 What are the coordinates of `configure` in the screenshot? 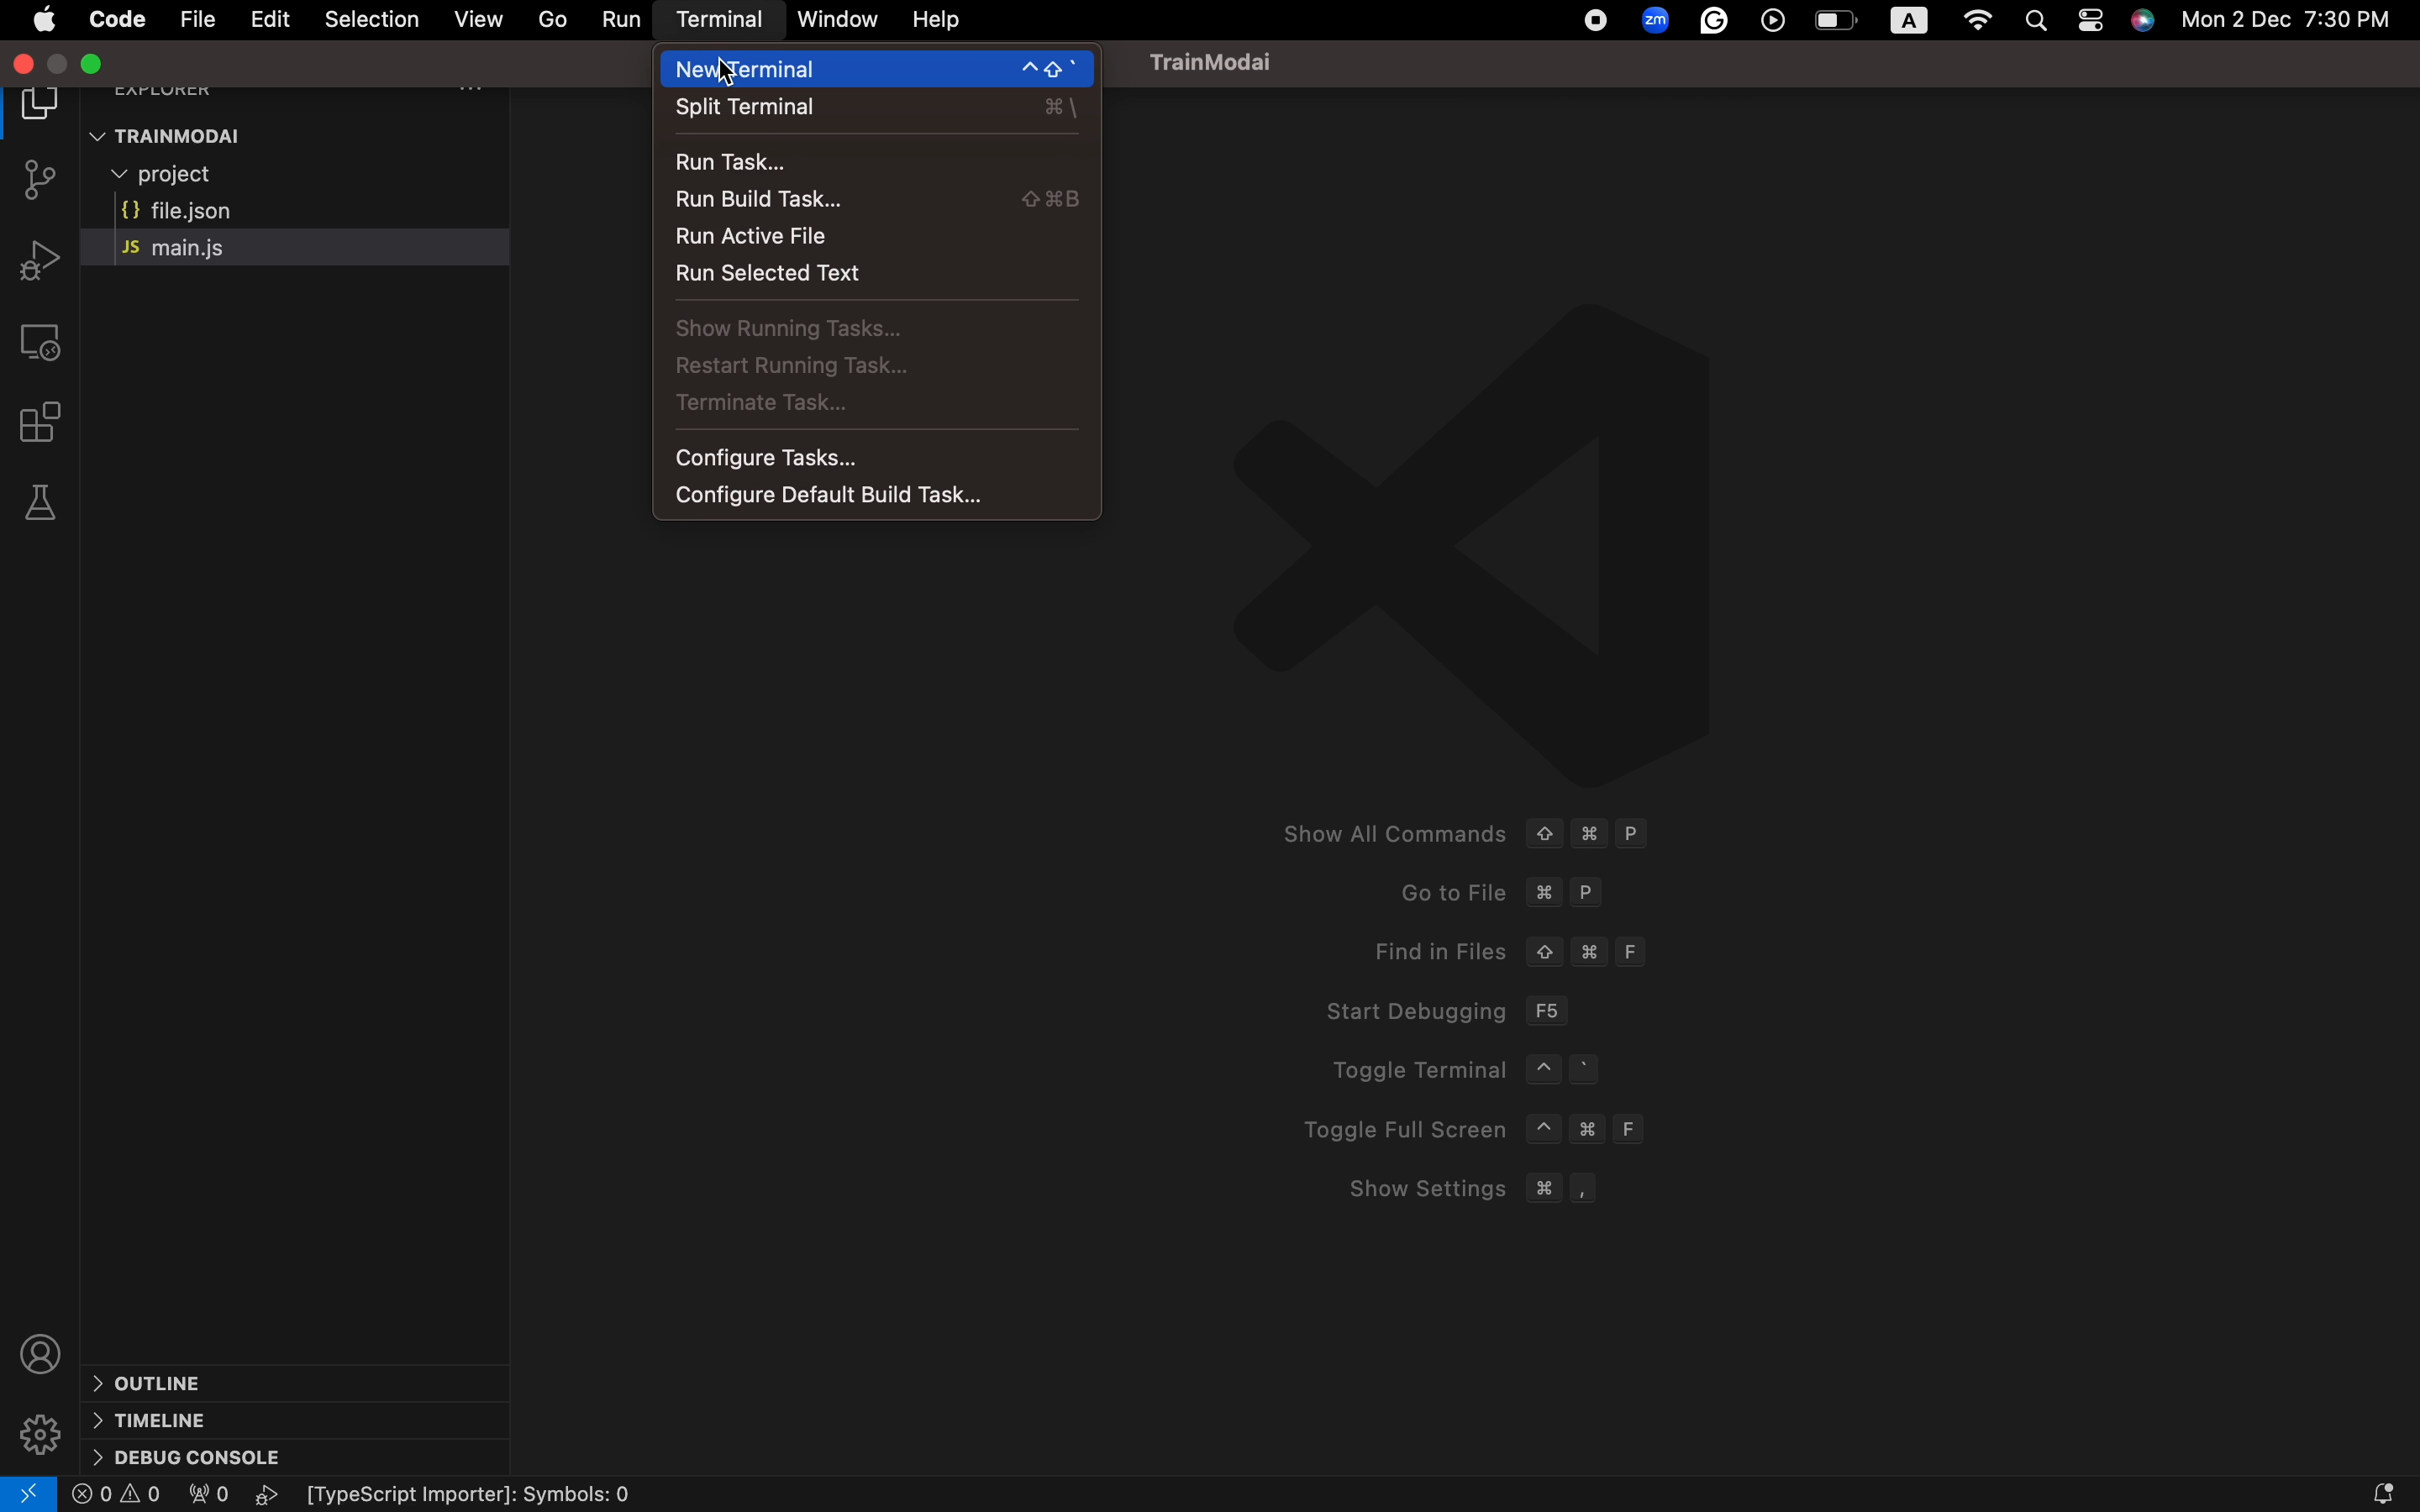 It's located at (872, 496).